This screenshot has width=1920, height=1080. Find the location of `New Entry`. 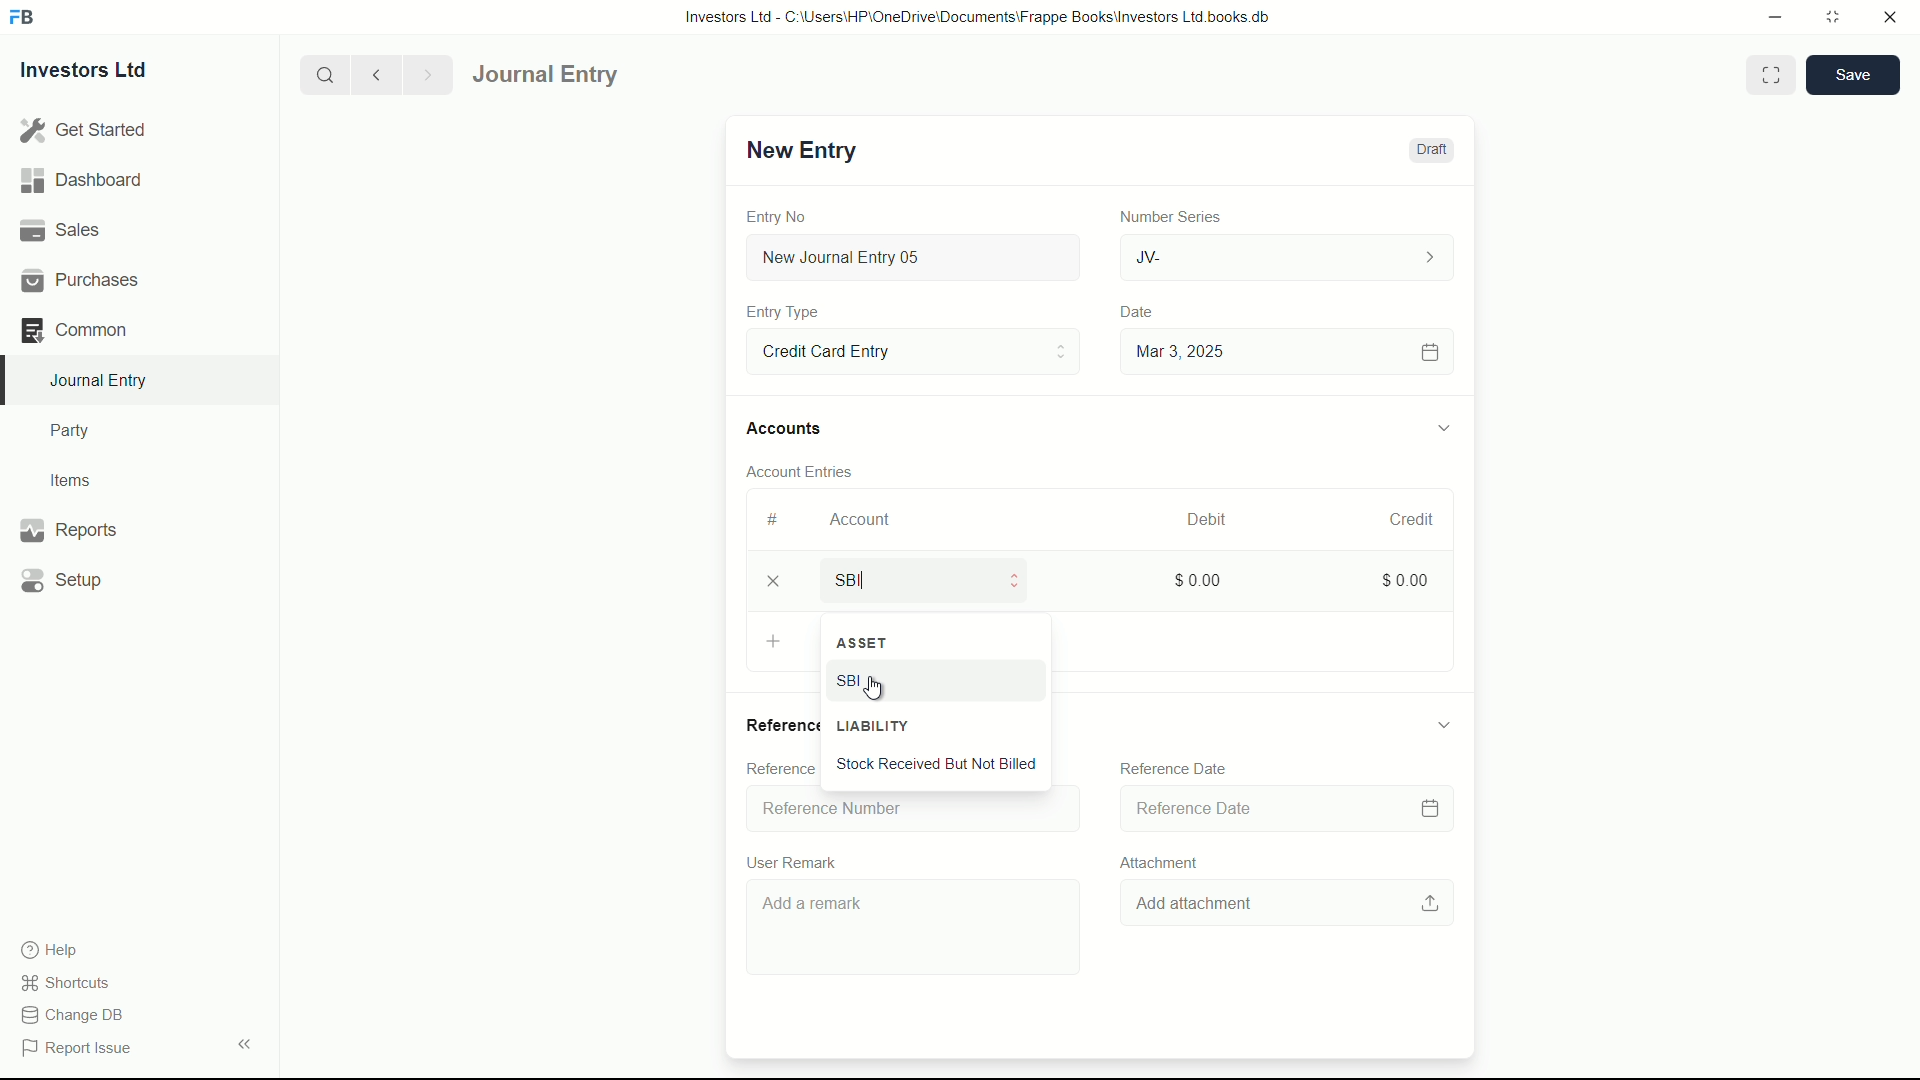

New Entry is located at coordinates (798, 150).